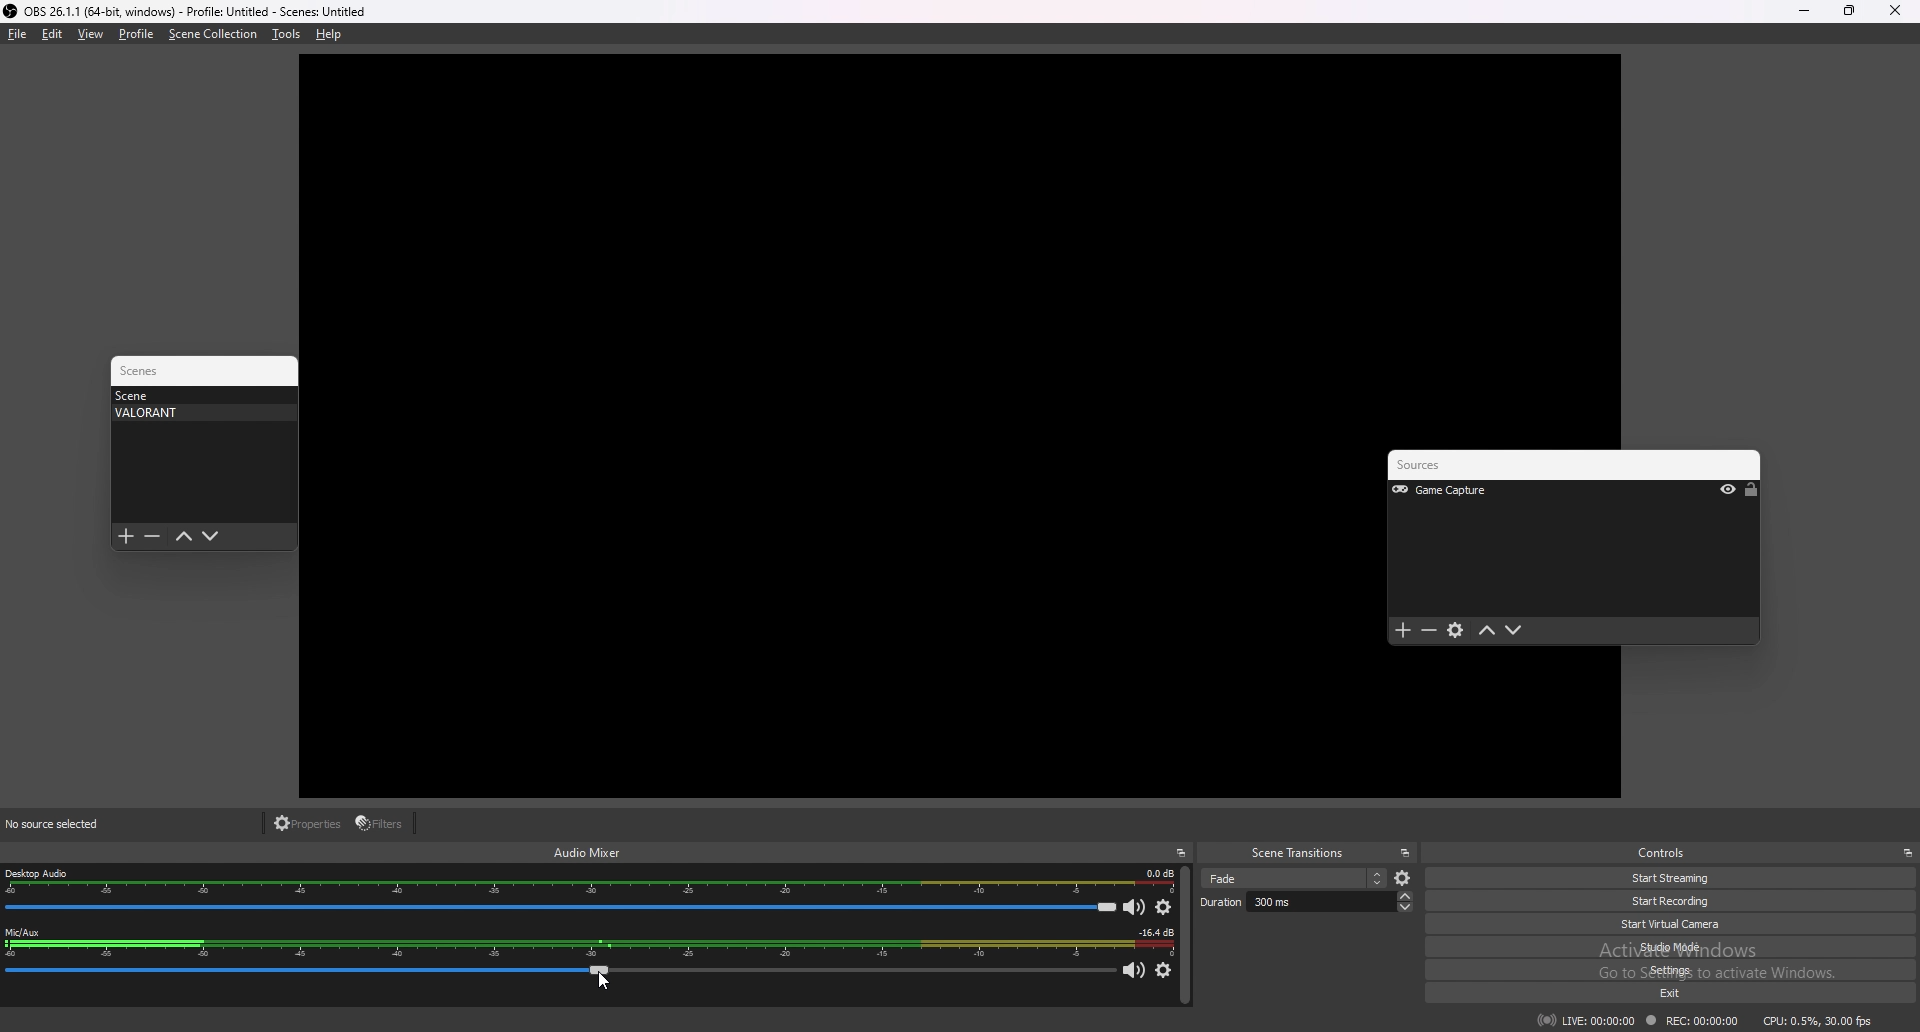 The image size is (1920, 1032). What do you see at coordinates (1467, 491) in the screenshot?
I see `Game Capture` at bounding box center [1467, 491].